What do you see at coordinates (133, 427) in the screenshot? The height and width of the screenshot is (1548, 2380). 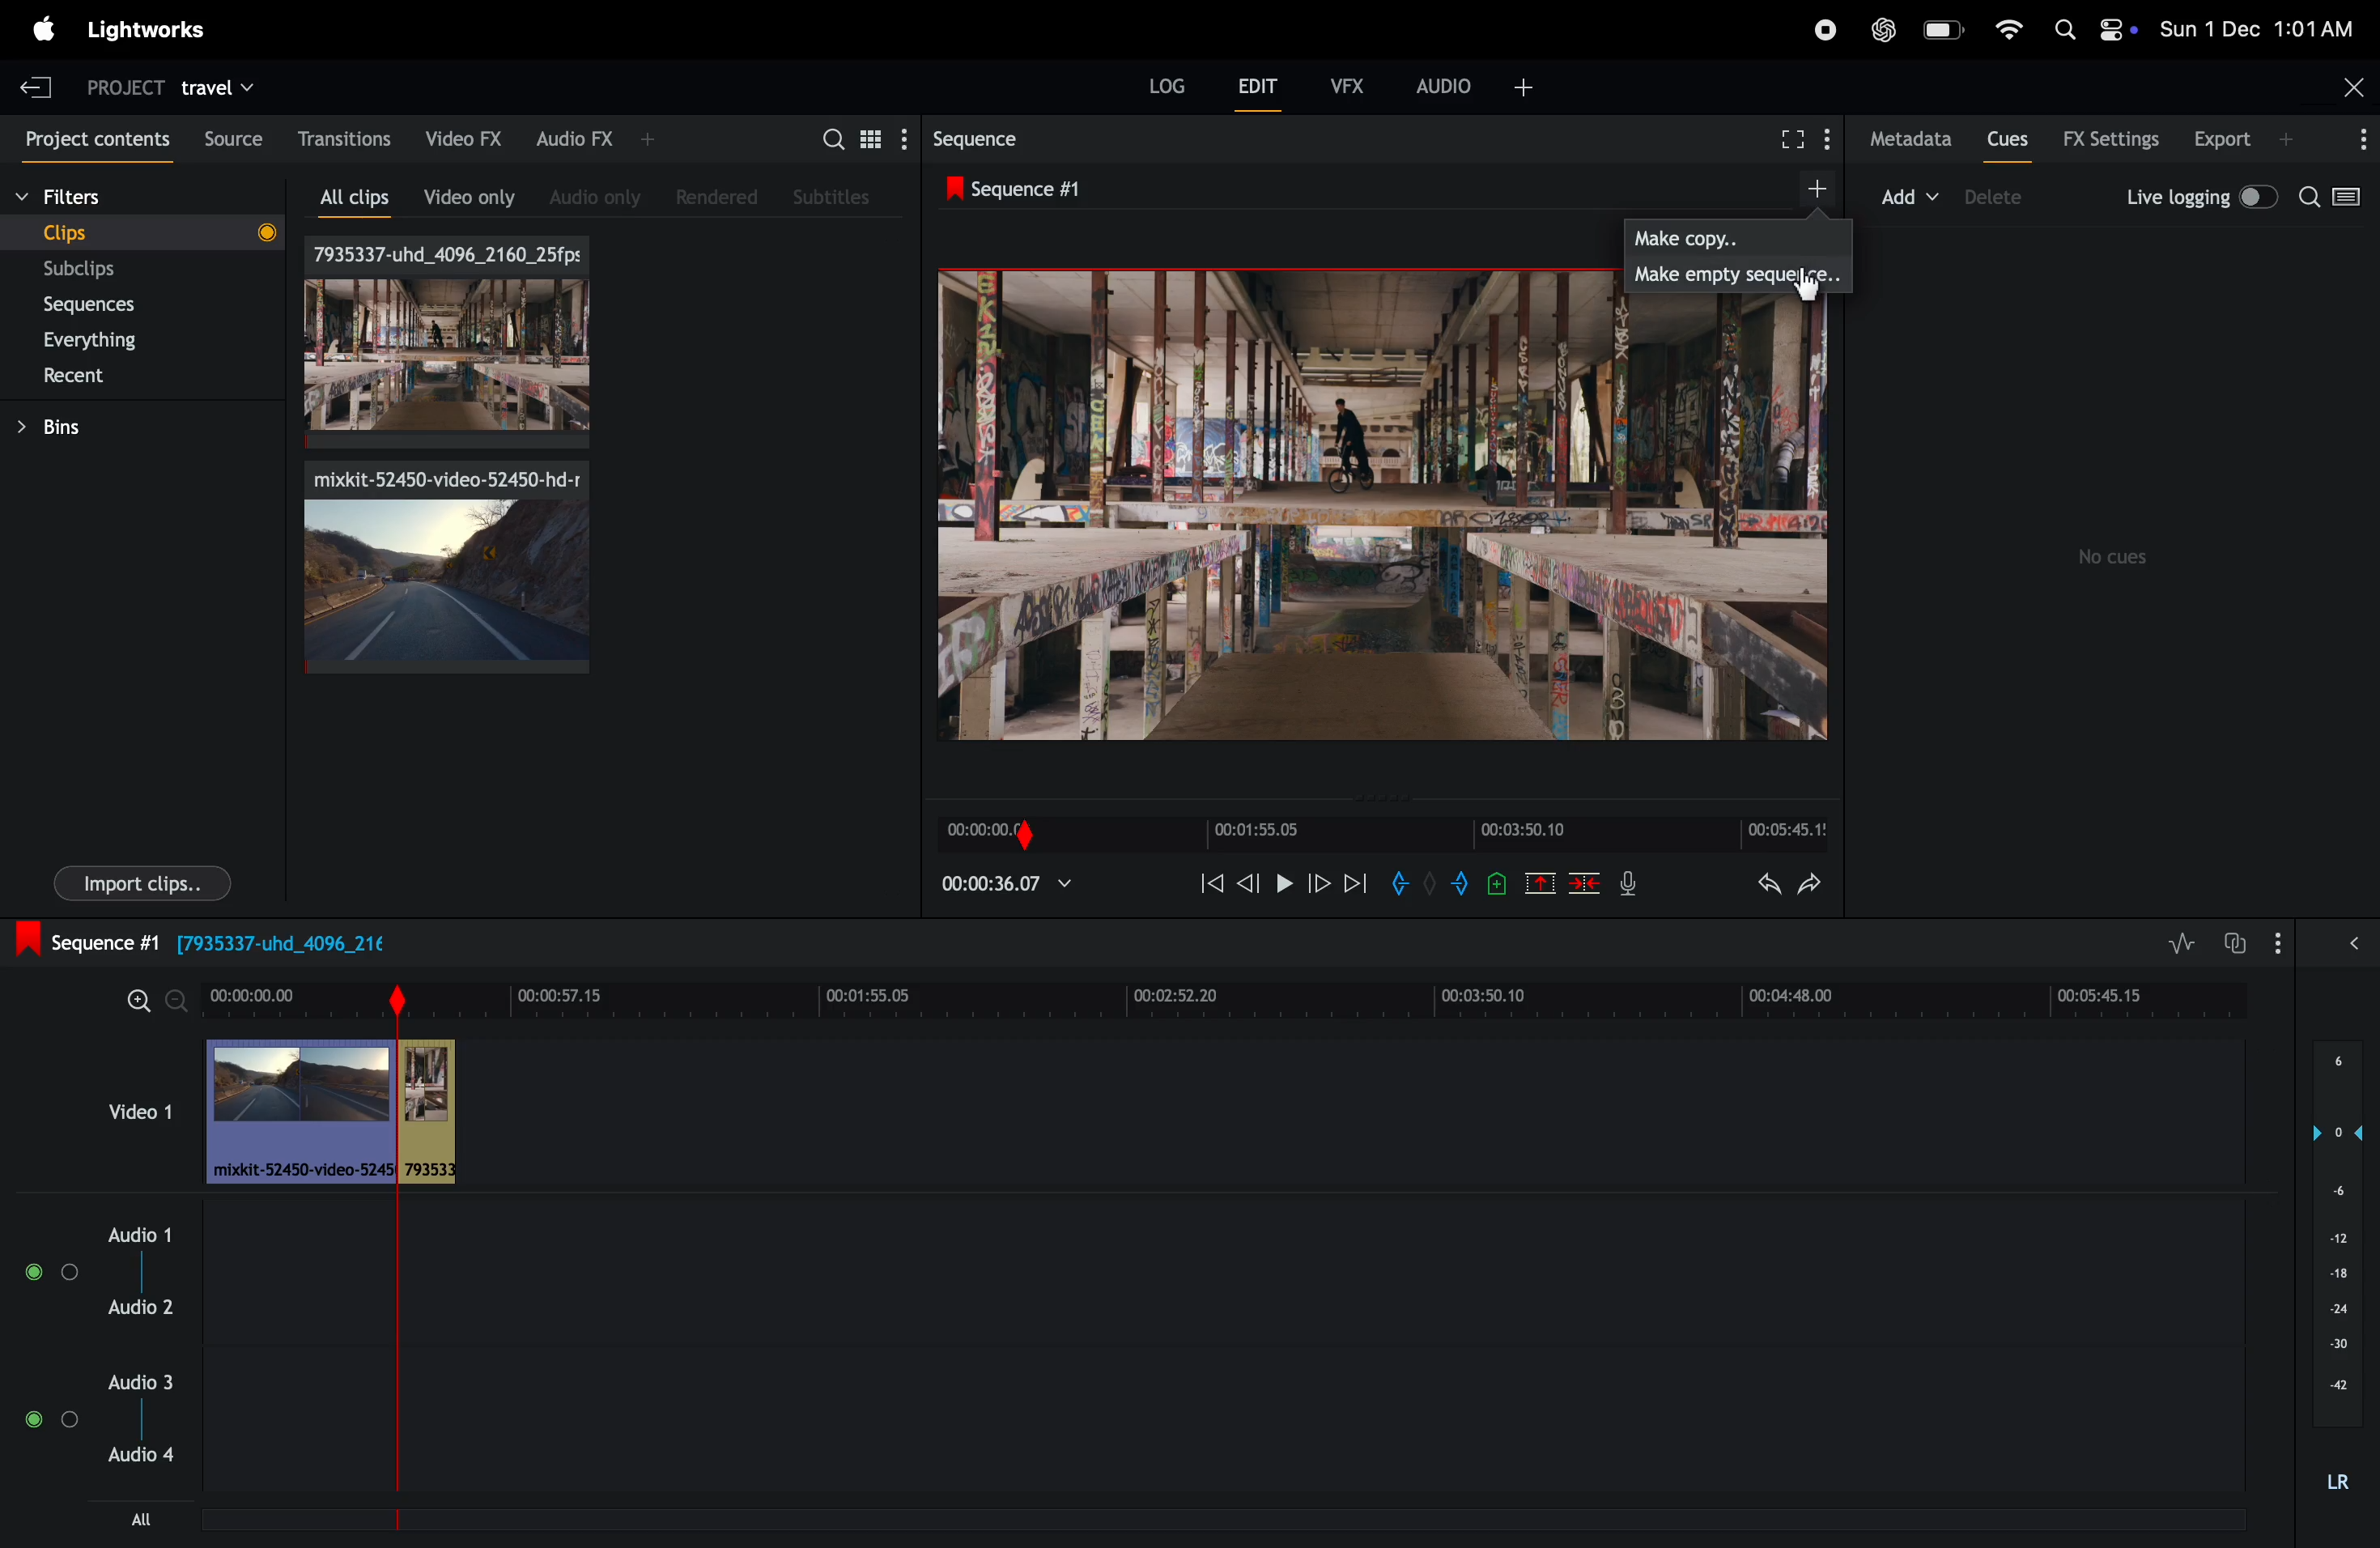 I see `bins` at bounding box center [133, 427].